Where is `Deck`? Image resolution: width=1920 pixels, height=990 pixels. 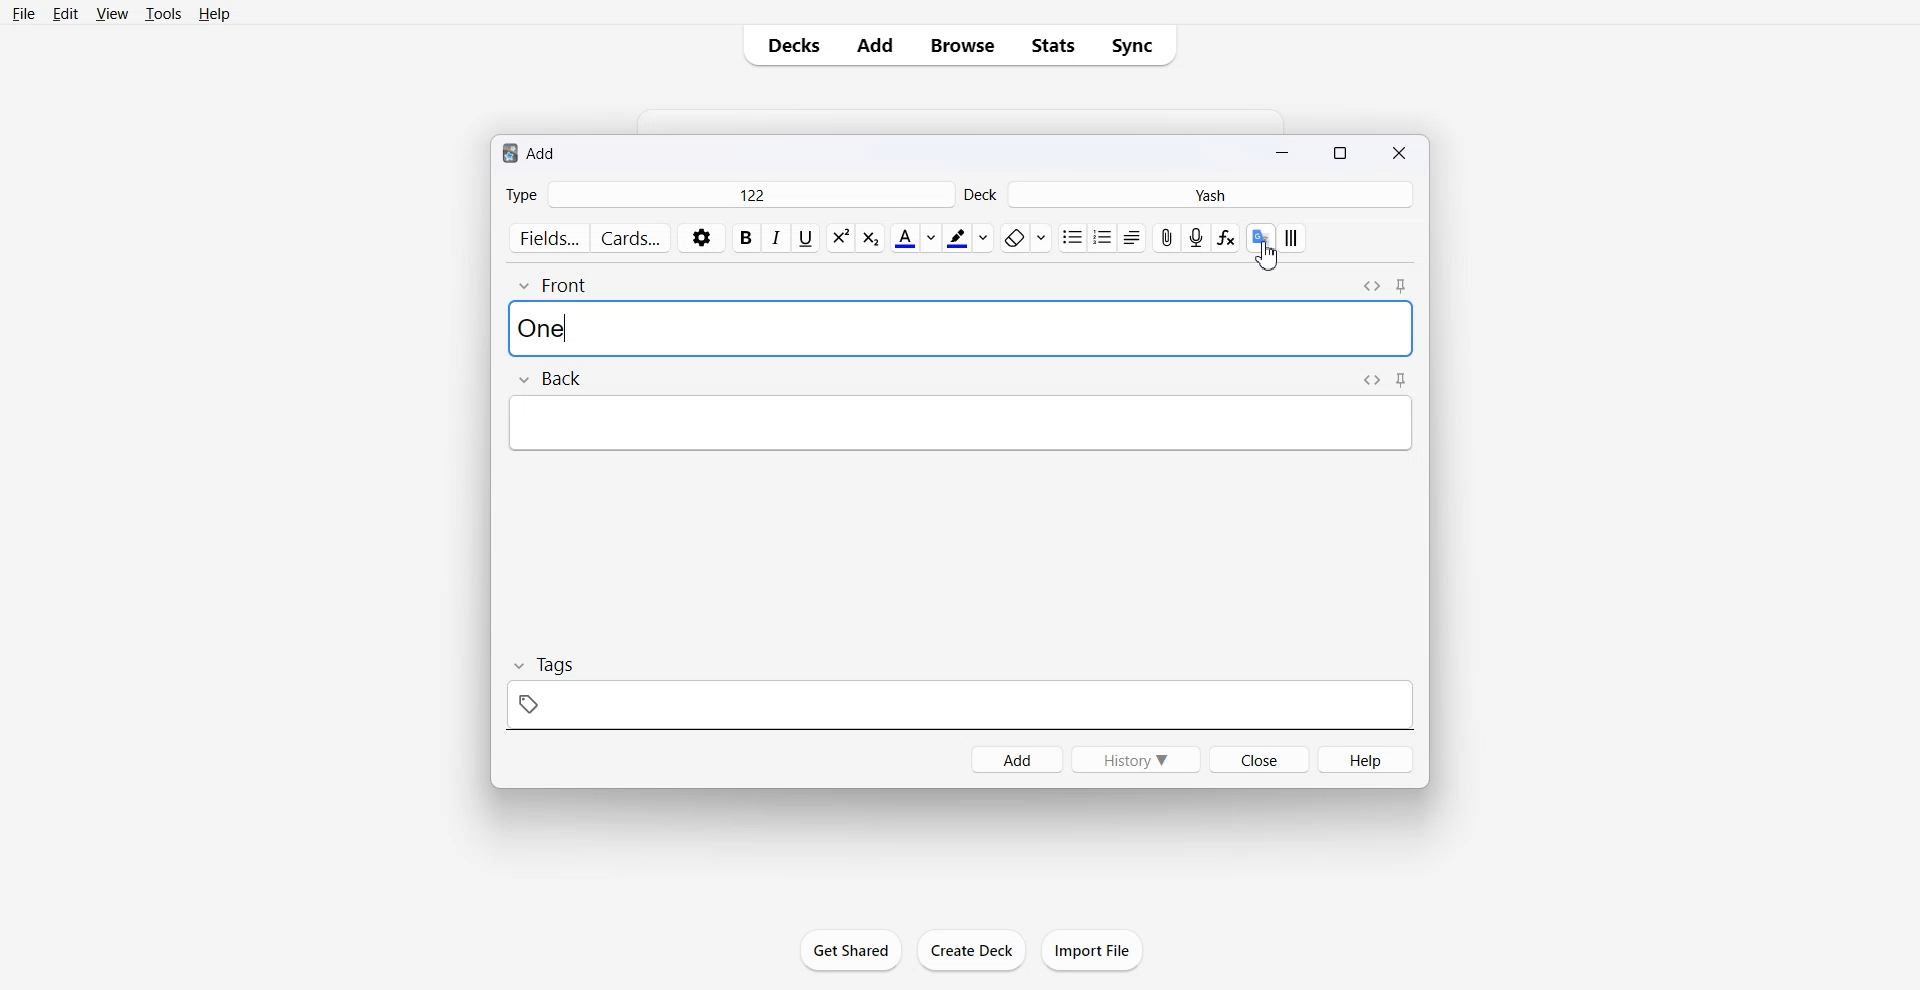 Deck is located at coordinates (983, 194).